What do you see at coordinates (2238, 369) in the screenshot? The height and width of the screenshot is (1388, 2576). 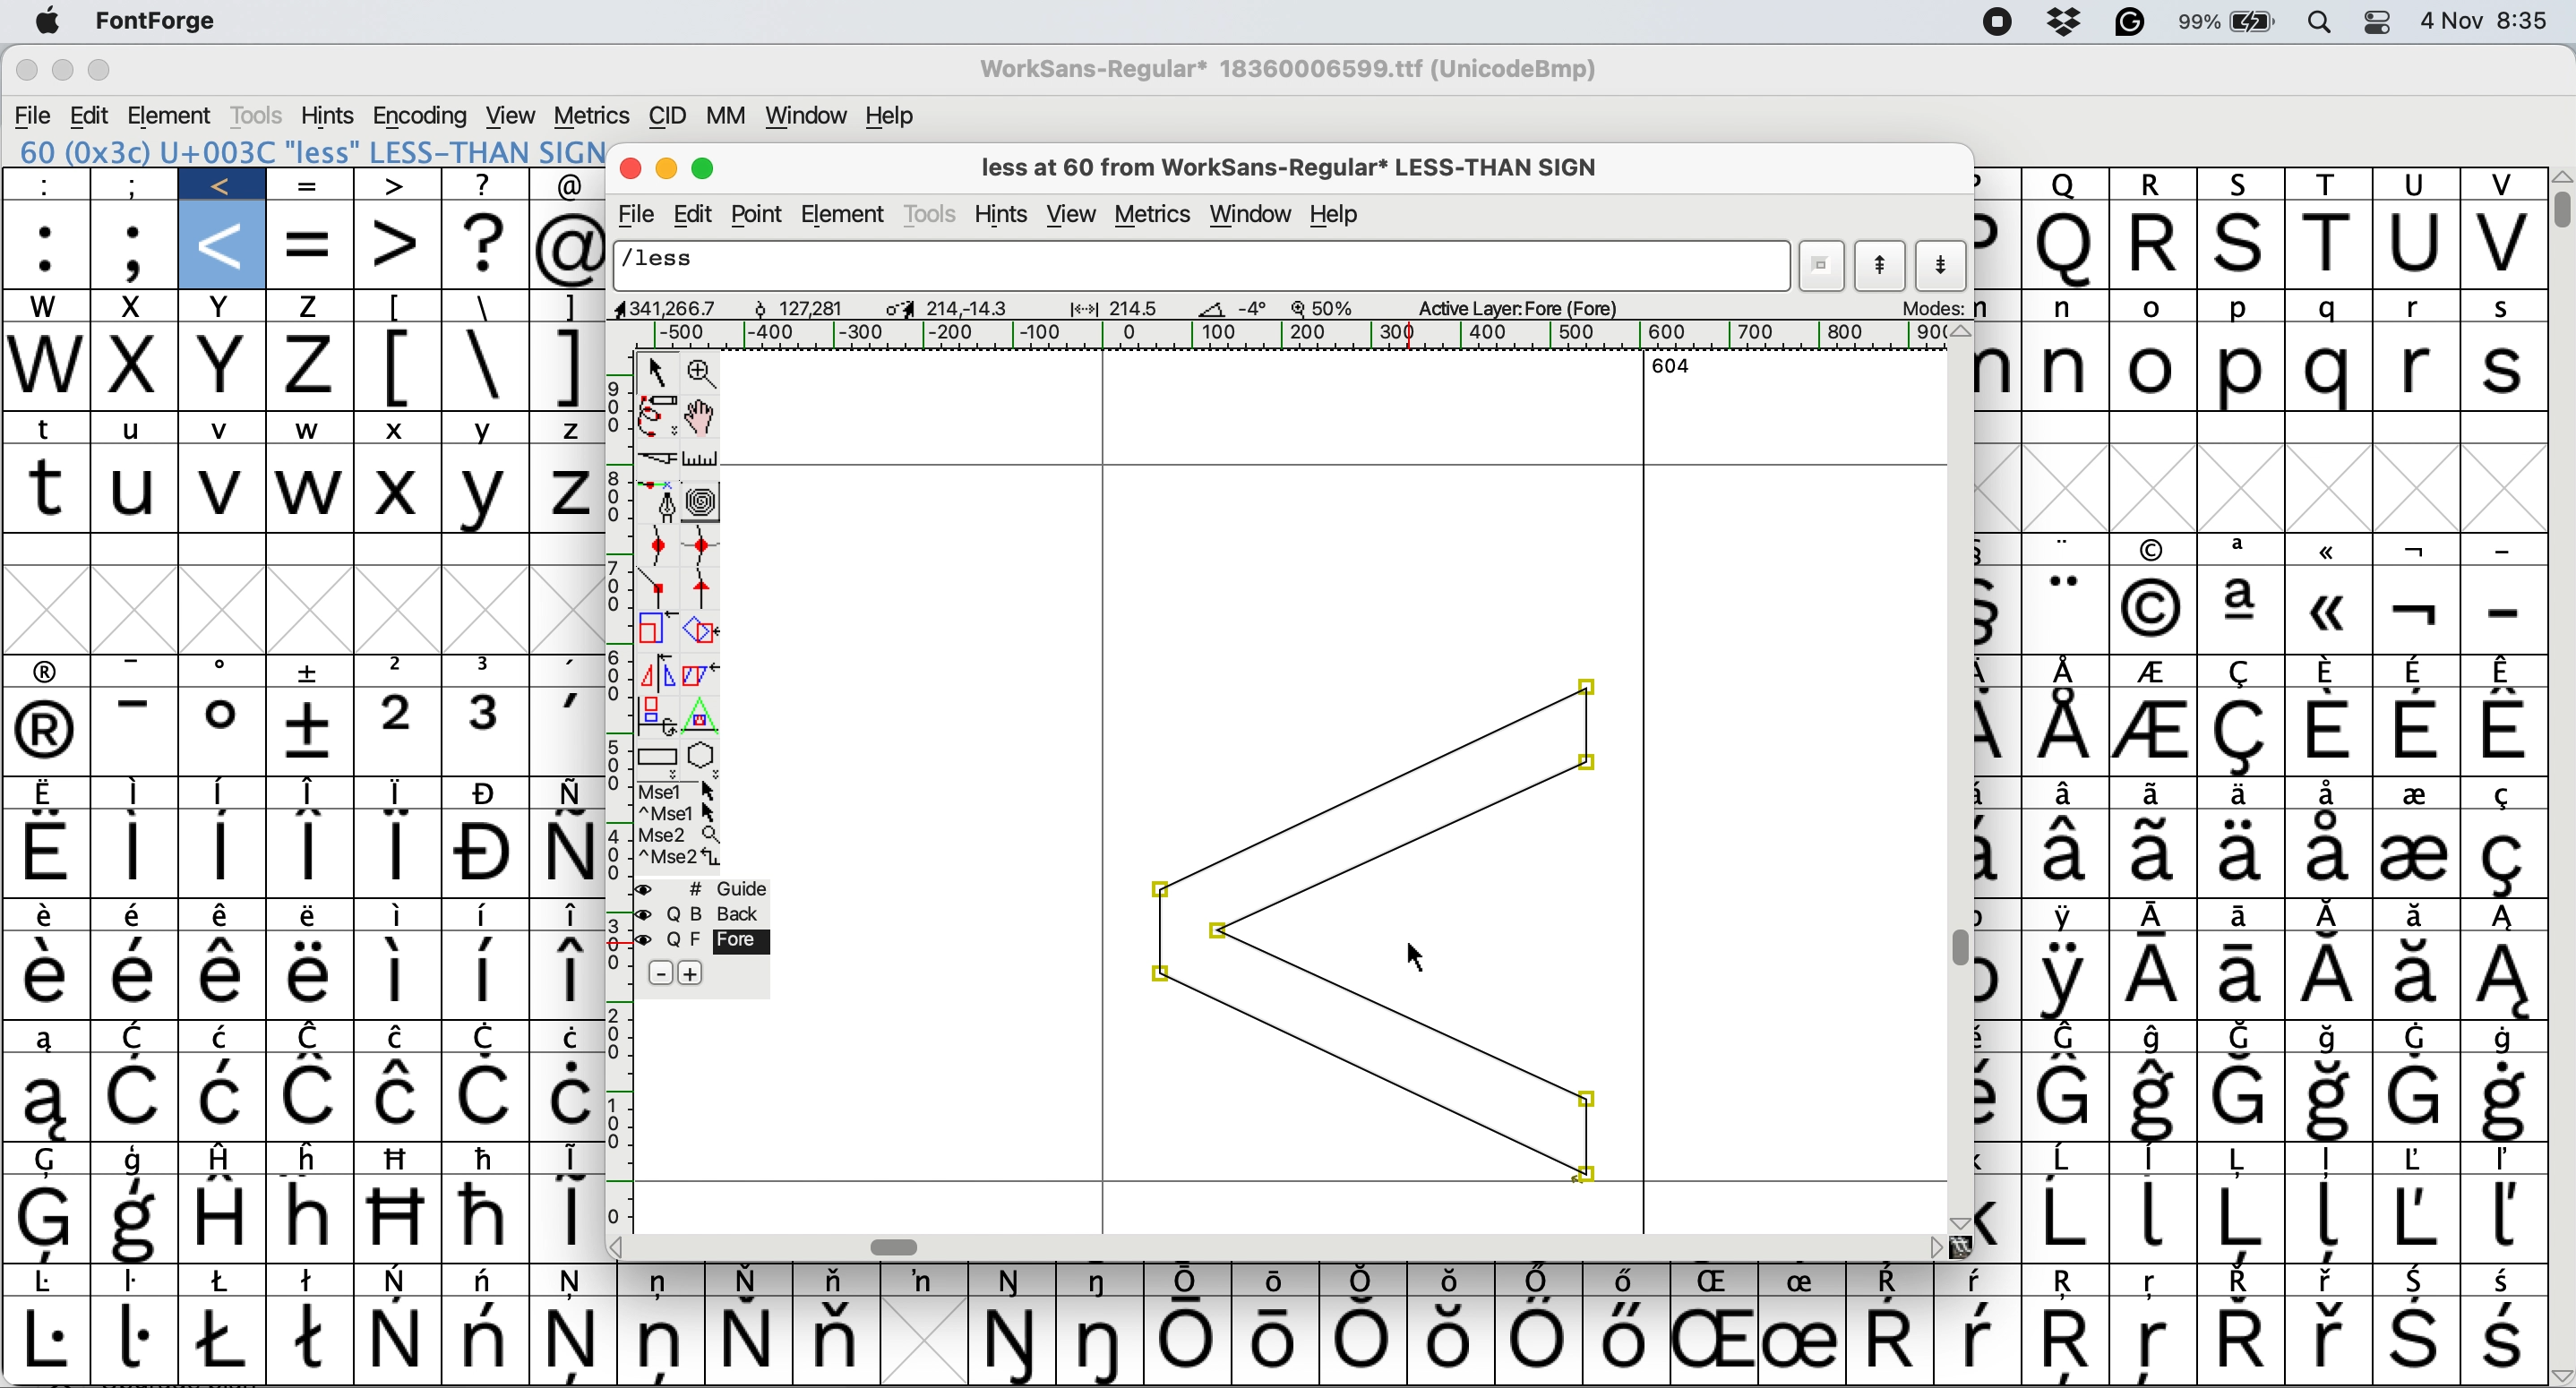 I see `p` at bounding box center [2238, 369].